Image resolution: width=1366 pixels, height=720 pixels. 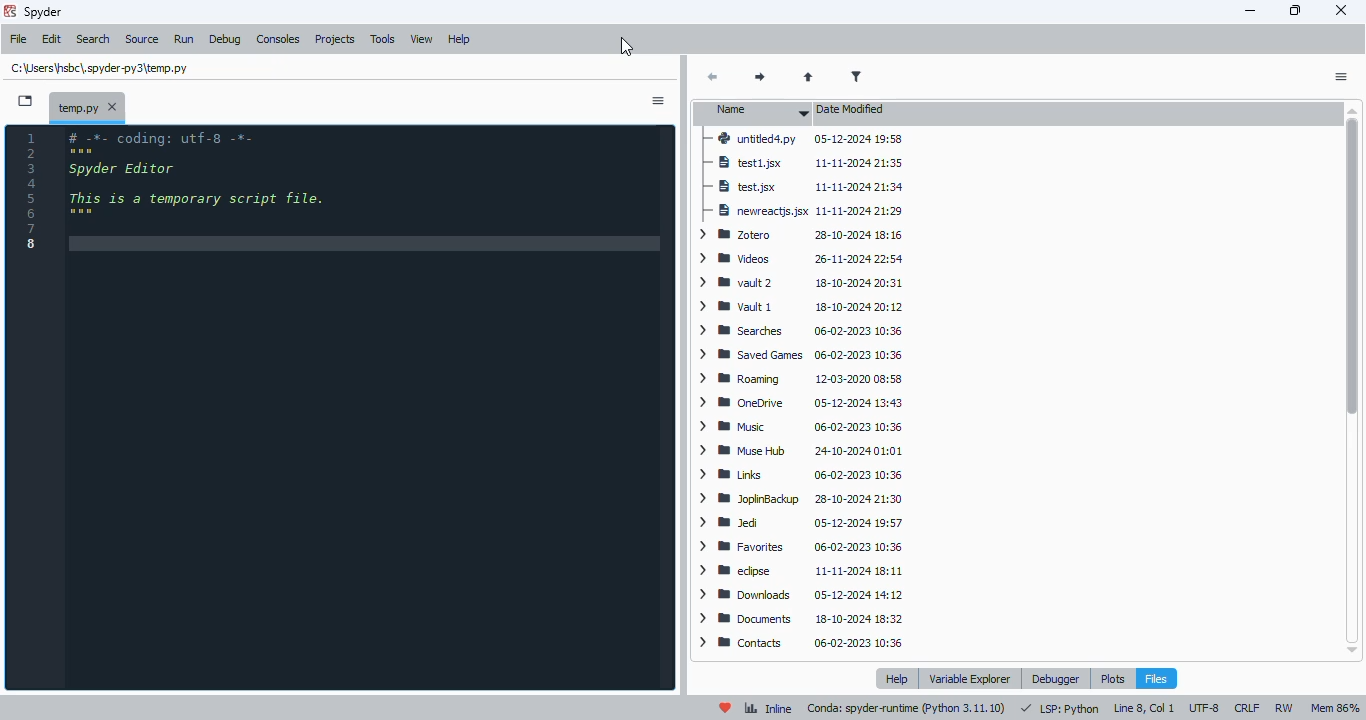 I want to click on Jed, so click(x=804, y=522).